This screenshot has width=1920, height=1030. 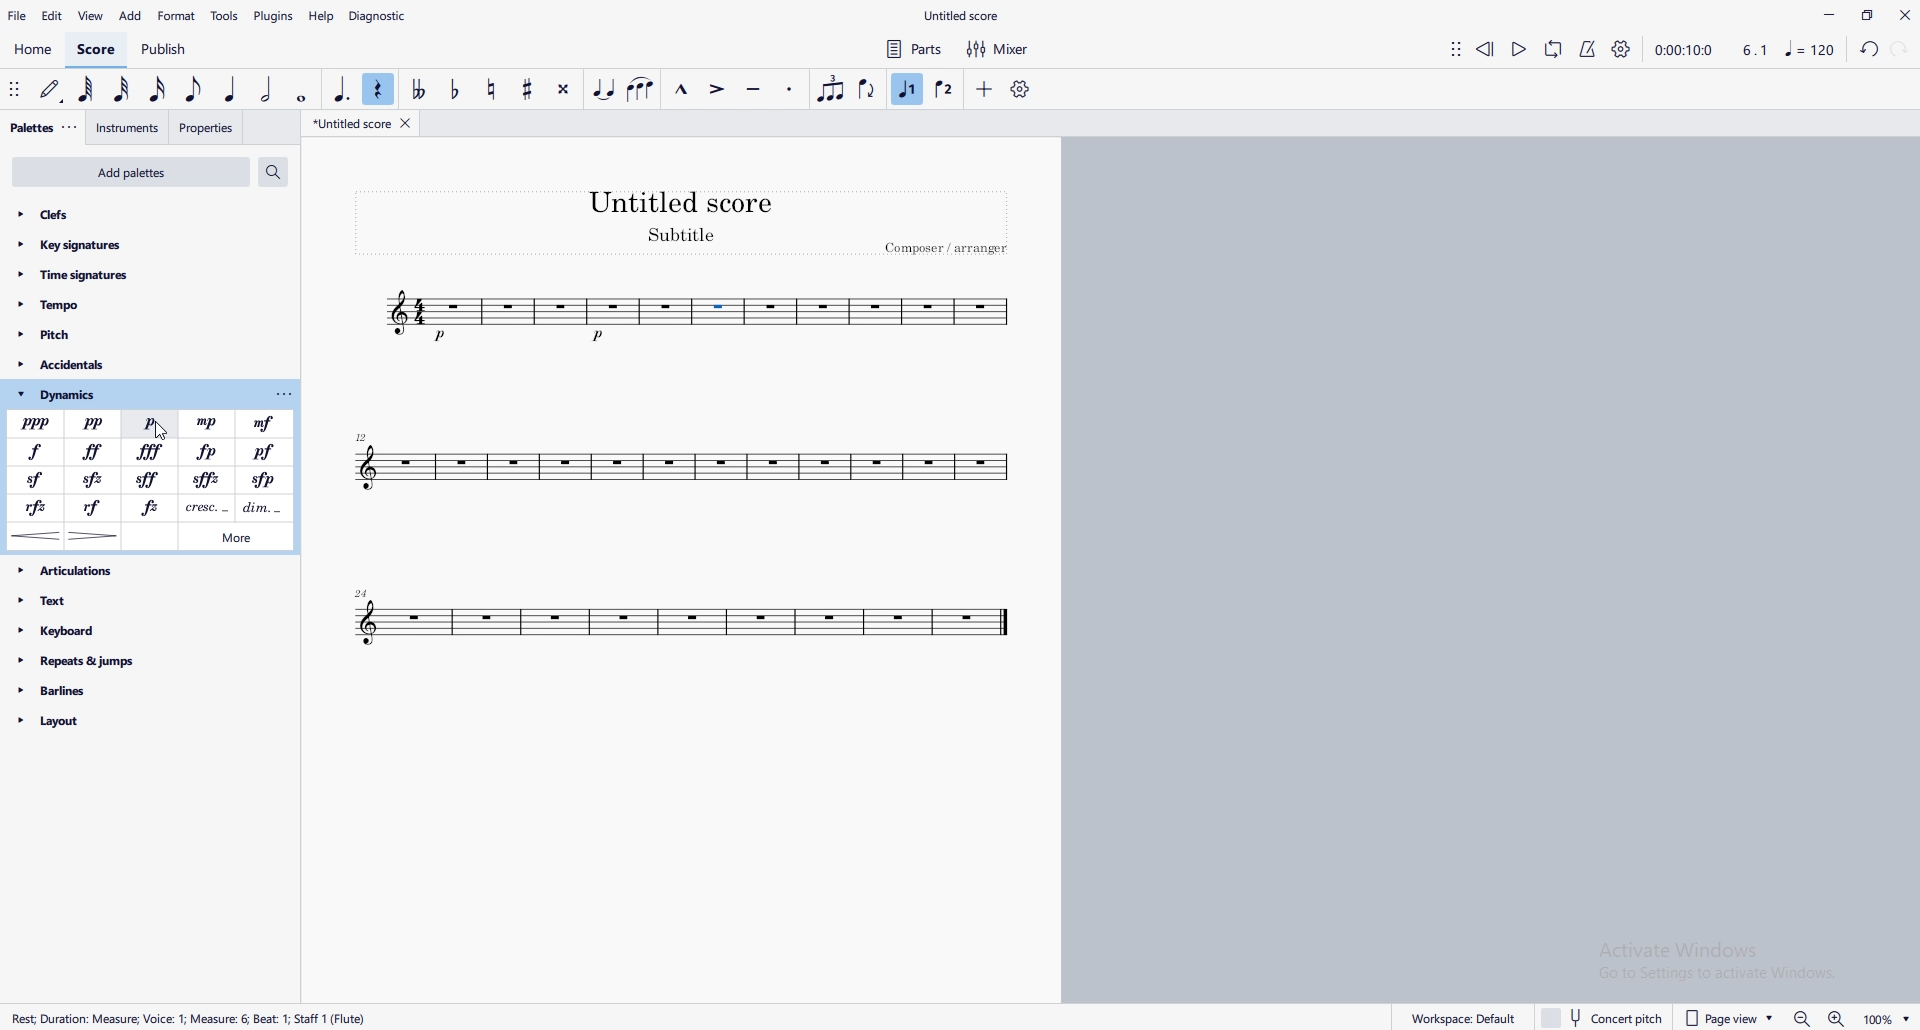 What do you see at coordinates (153, 509) in the screenshot?
I see `forzando` at bounding box center [153, 509].